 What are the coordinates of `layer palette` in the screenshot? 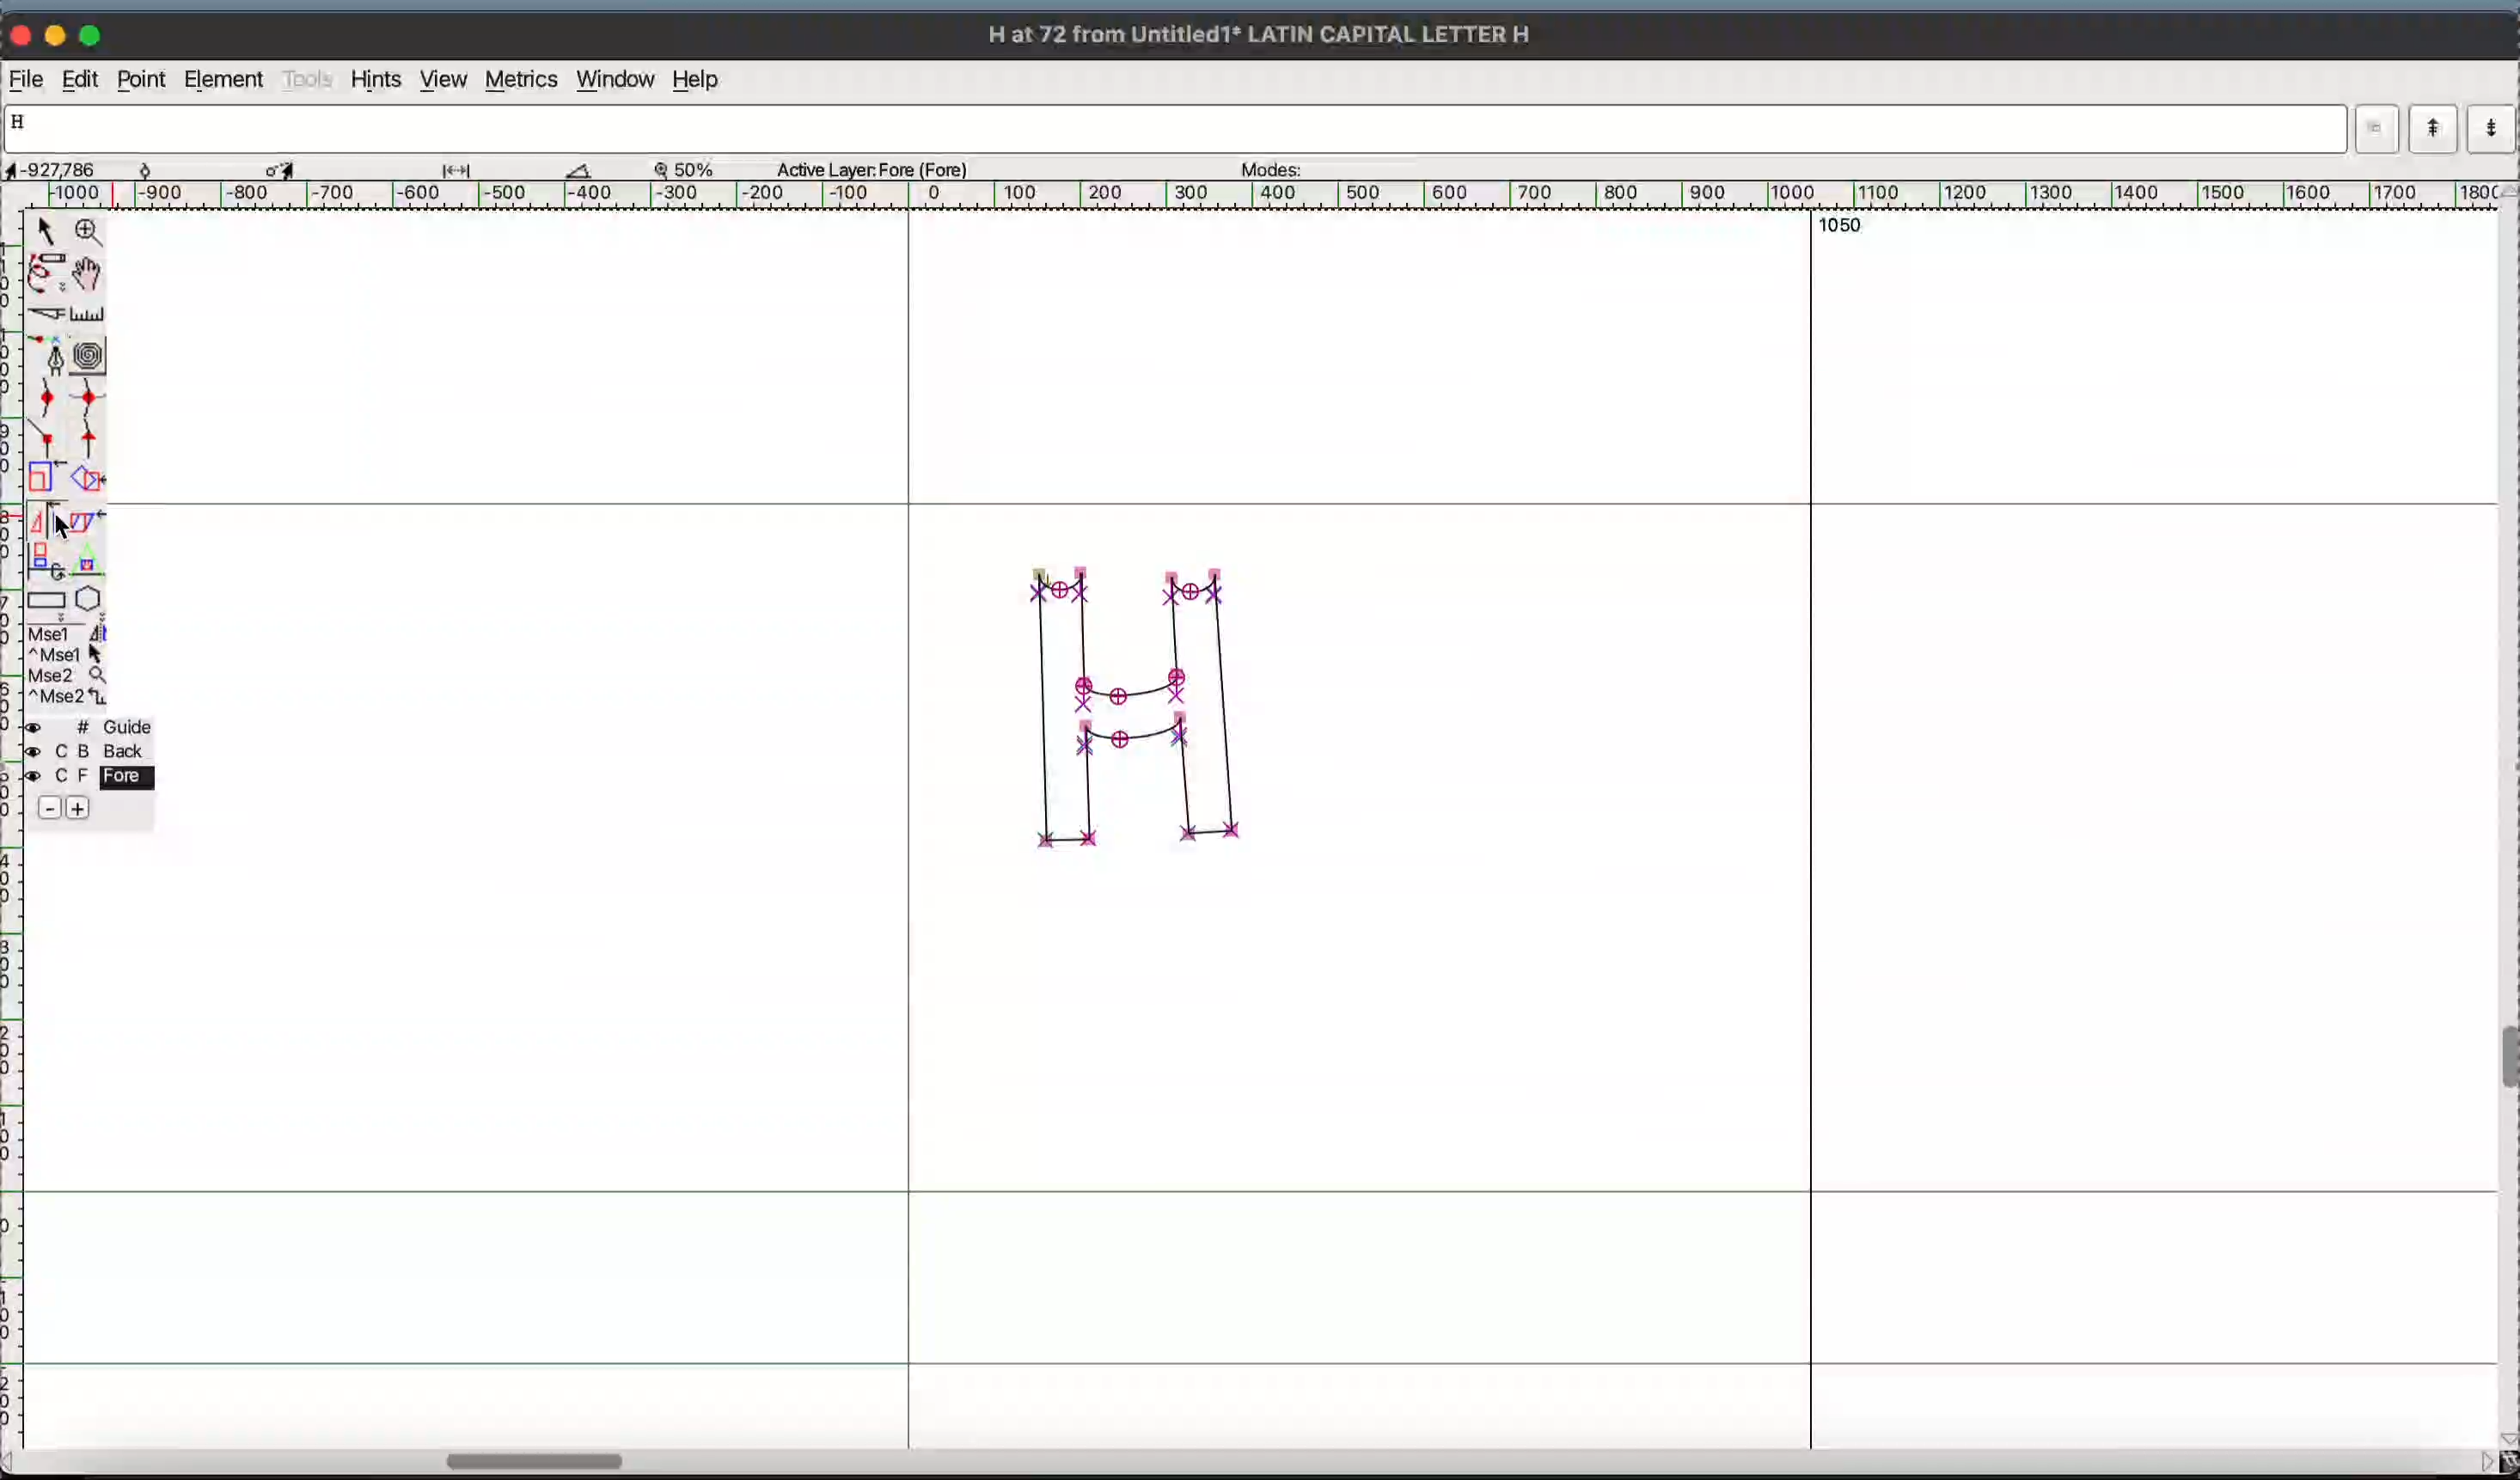 It's located at (92, 768).